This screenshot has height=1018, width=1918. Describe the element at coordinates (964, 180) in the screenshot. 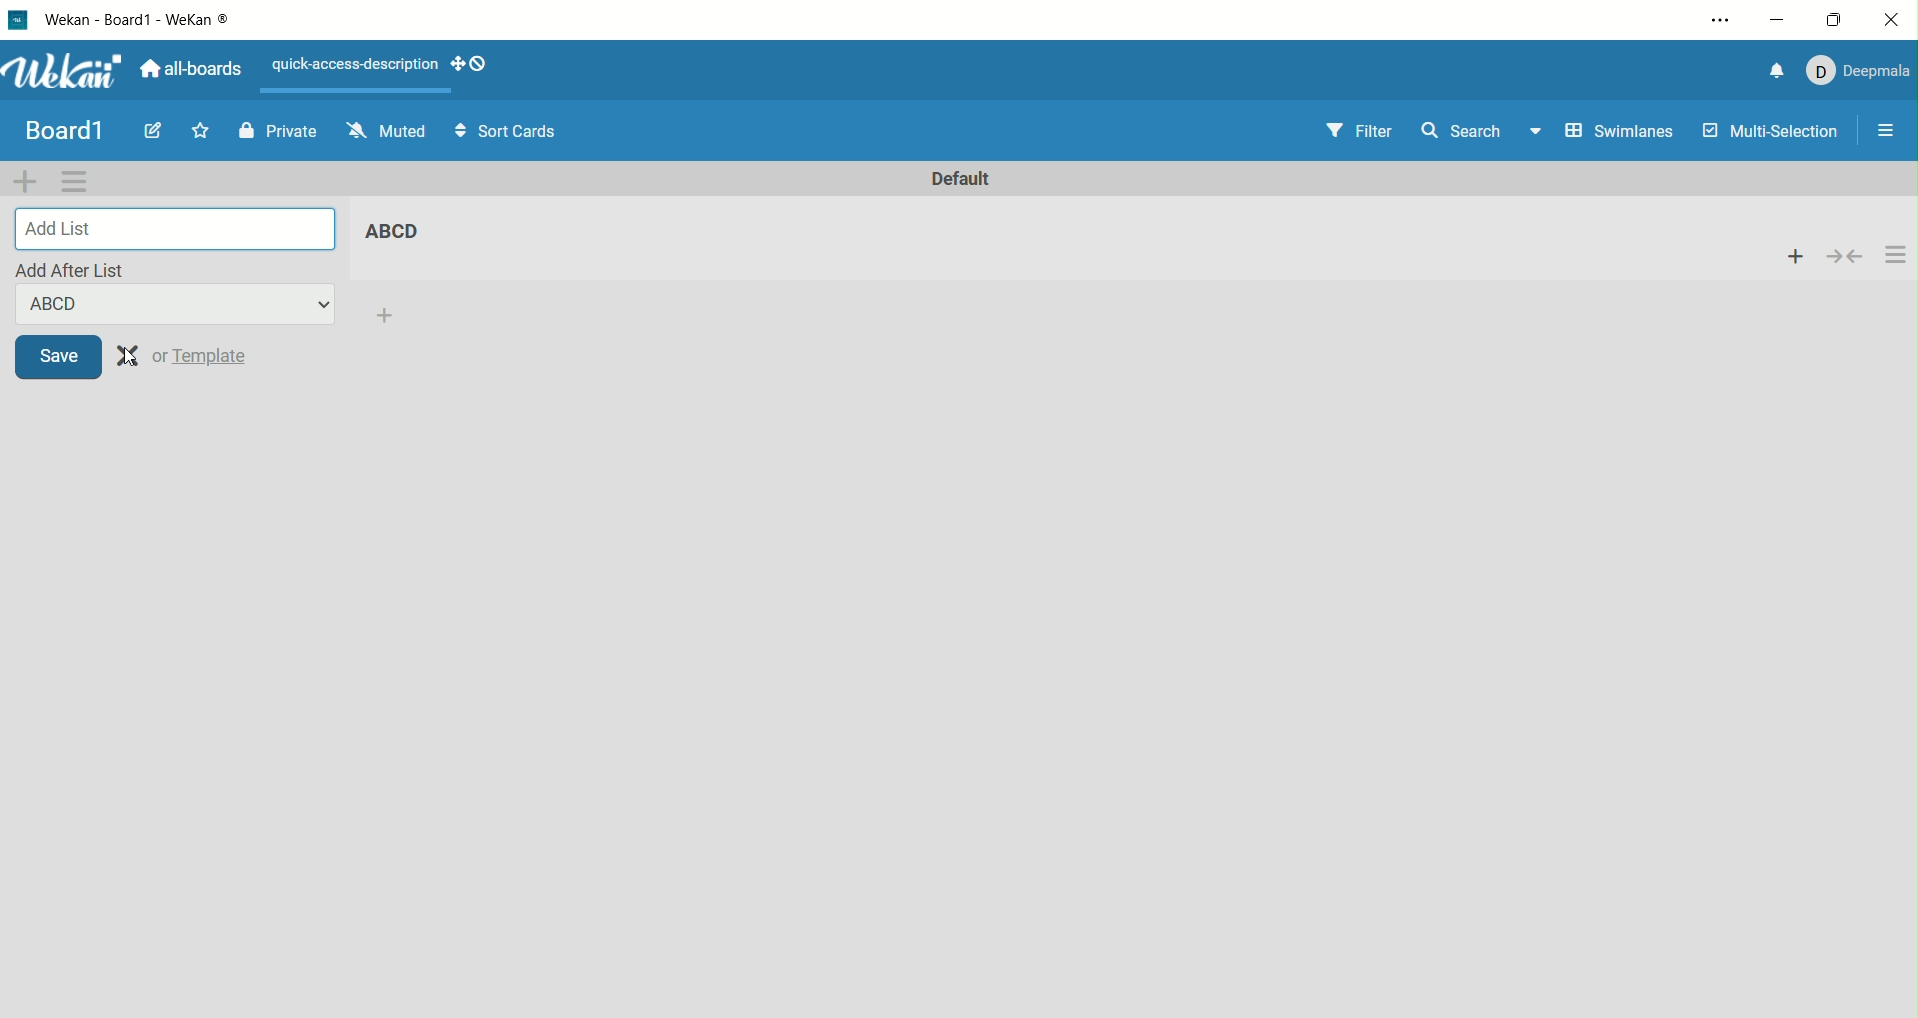

I see `default` at that location.